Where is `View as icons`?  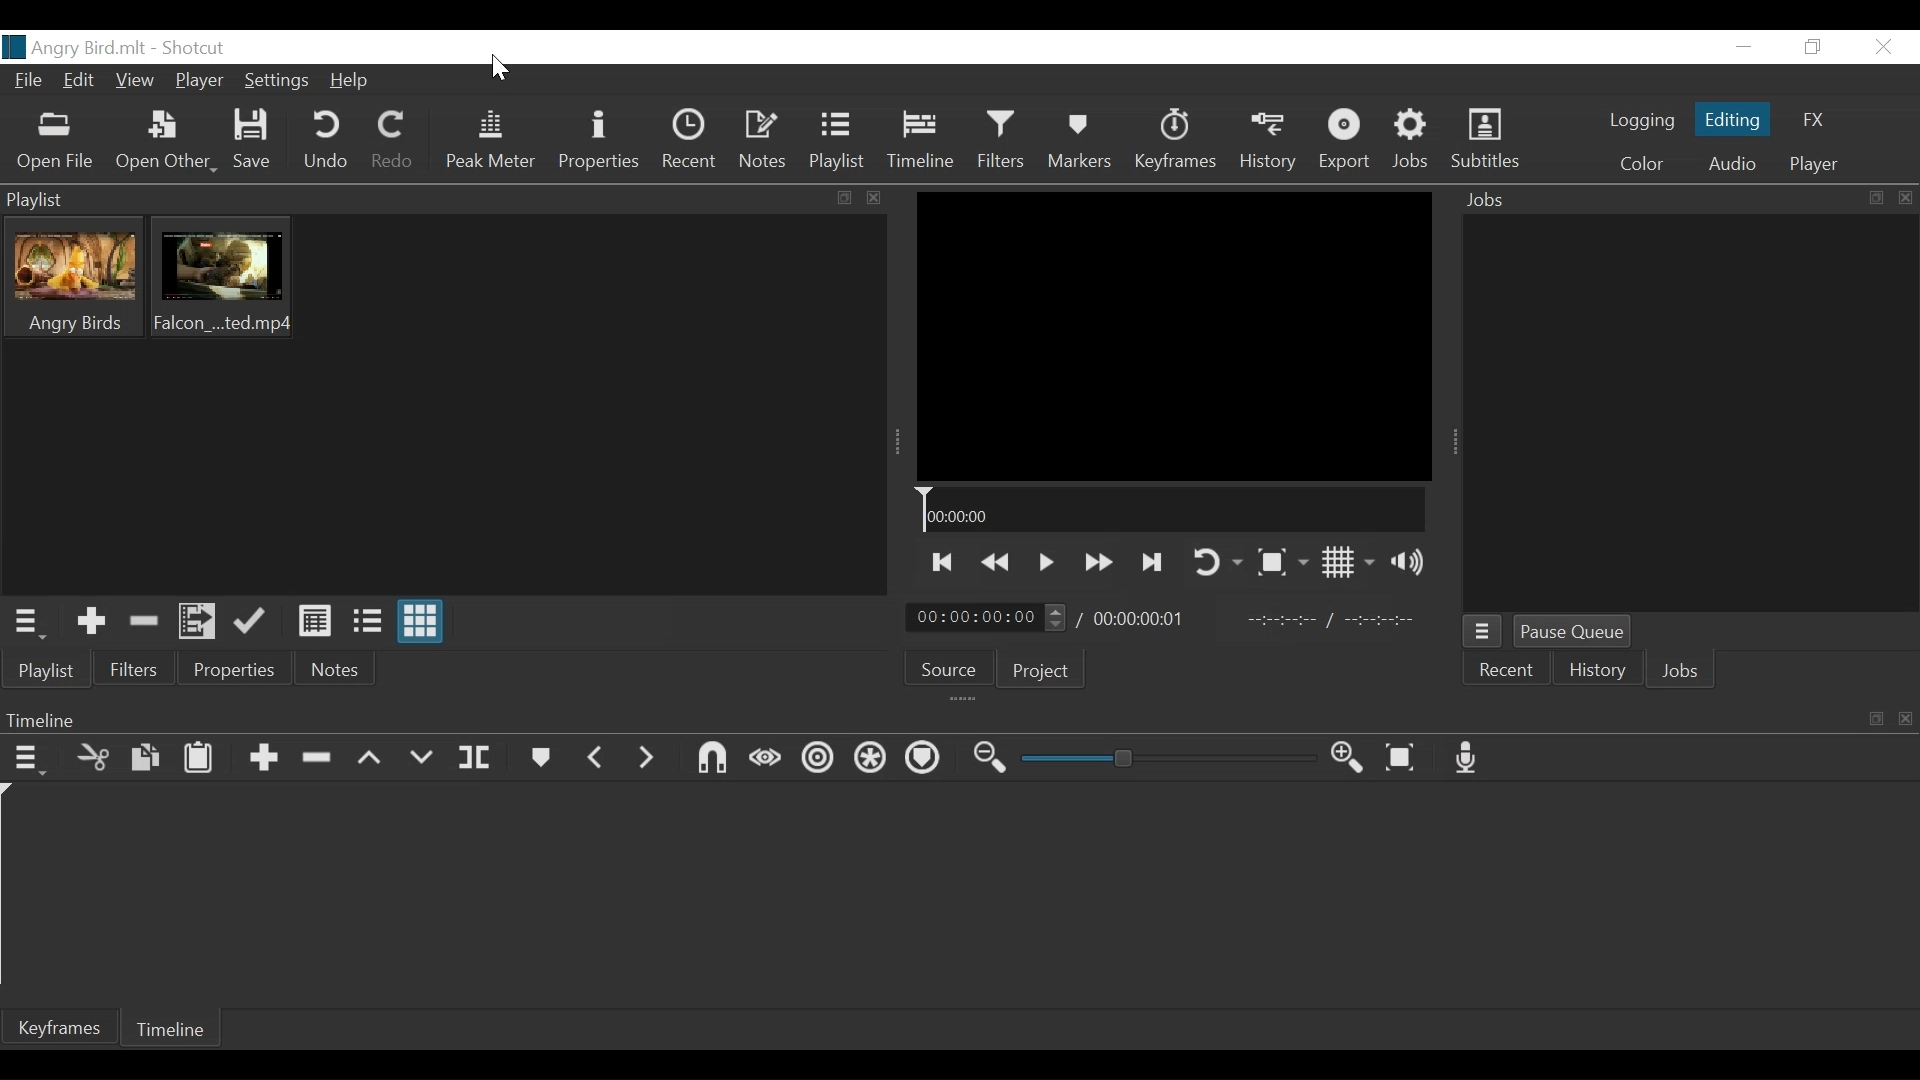
View as icons is located at coordinates (424, 623).